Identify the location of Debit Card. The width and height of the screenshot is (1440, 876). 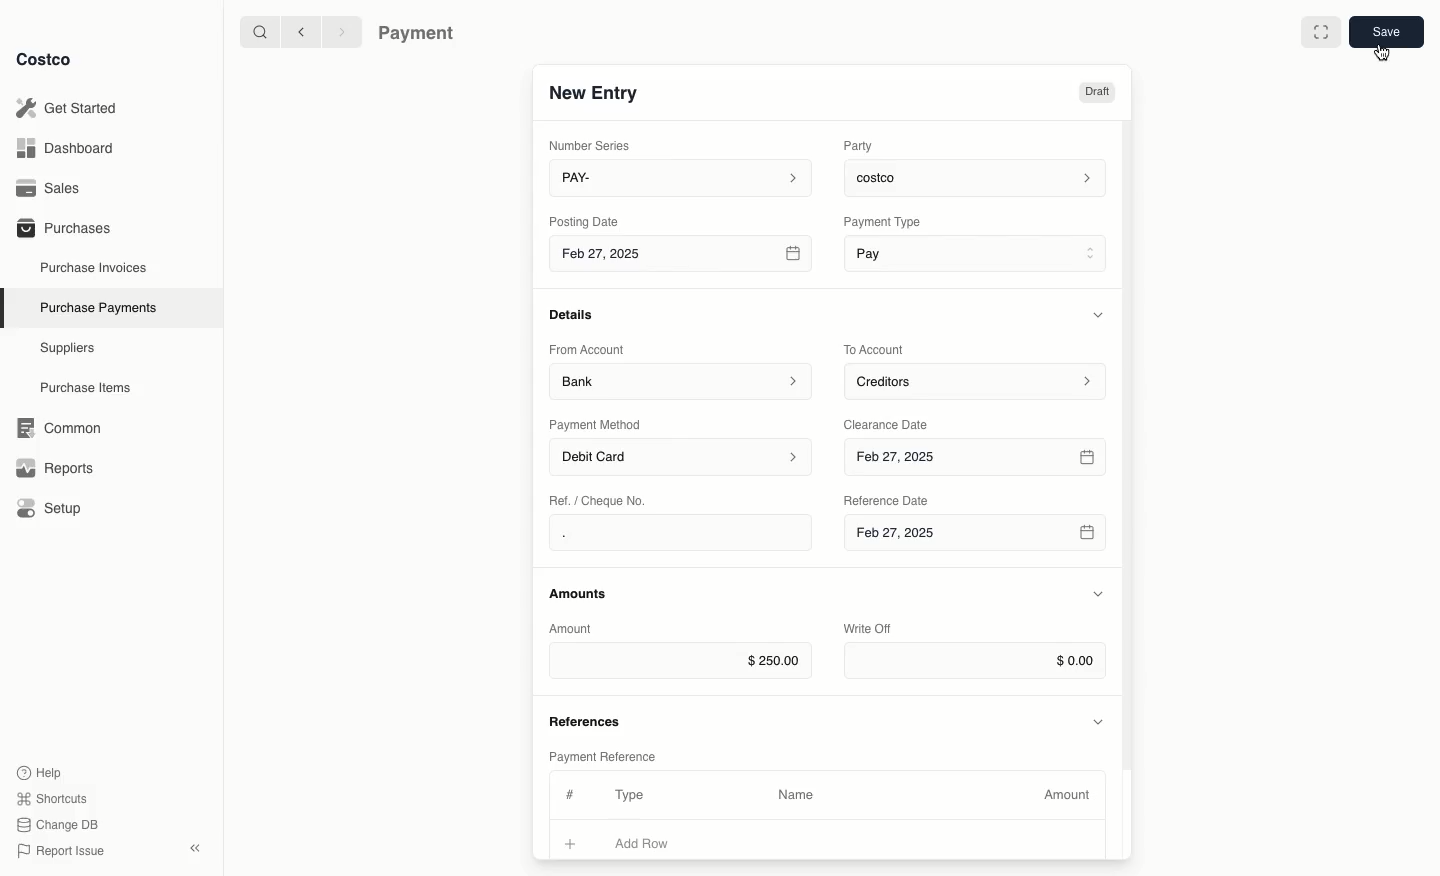
(682, 458).